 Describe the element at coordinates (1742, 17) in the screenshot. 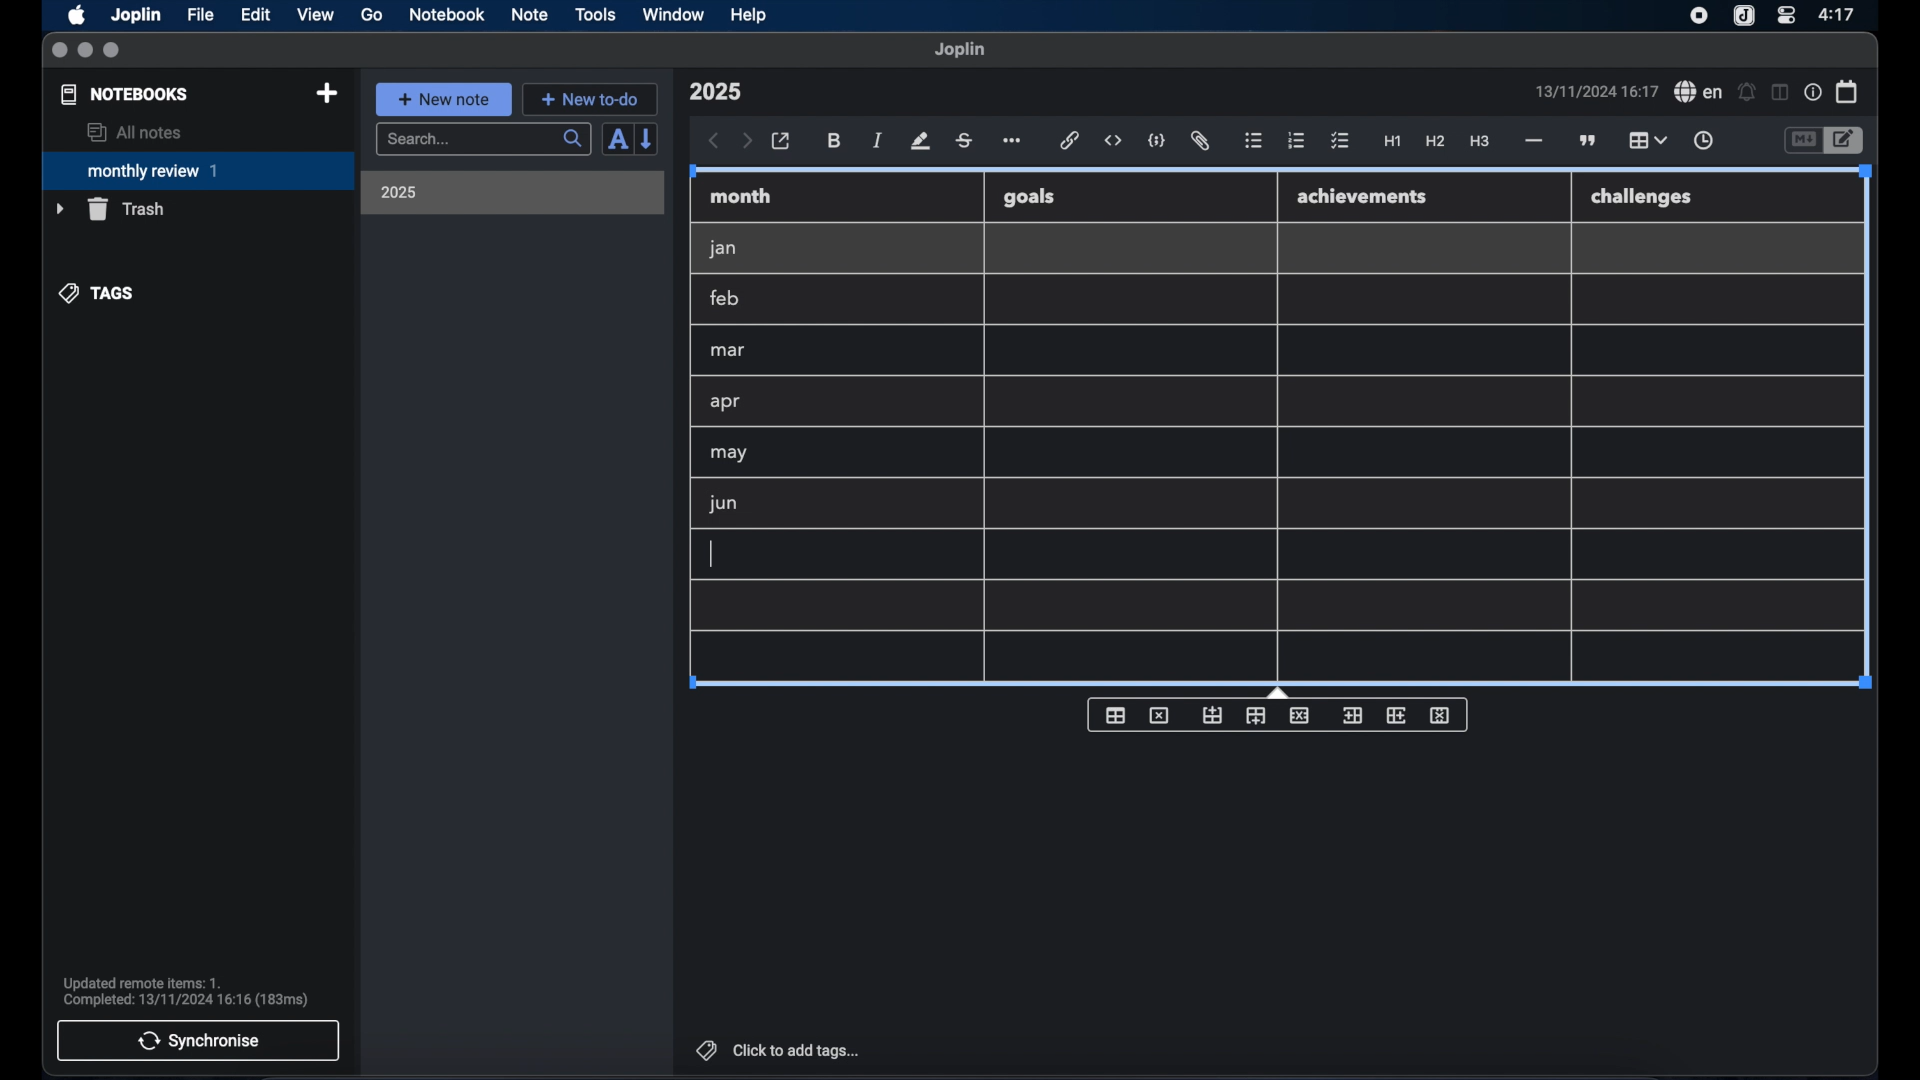

I see `joplin icon` at that location.